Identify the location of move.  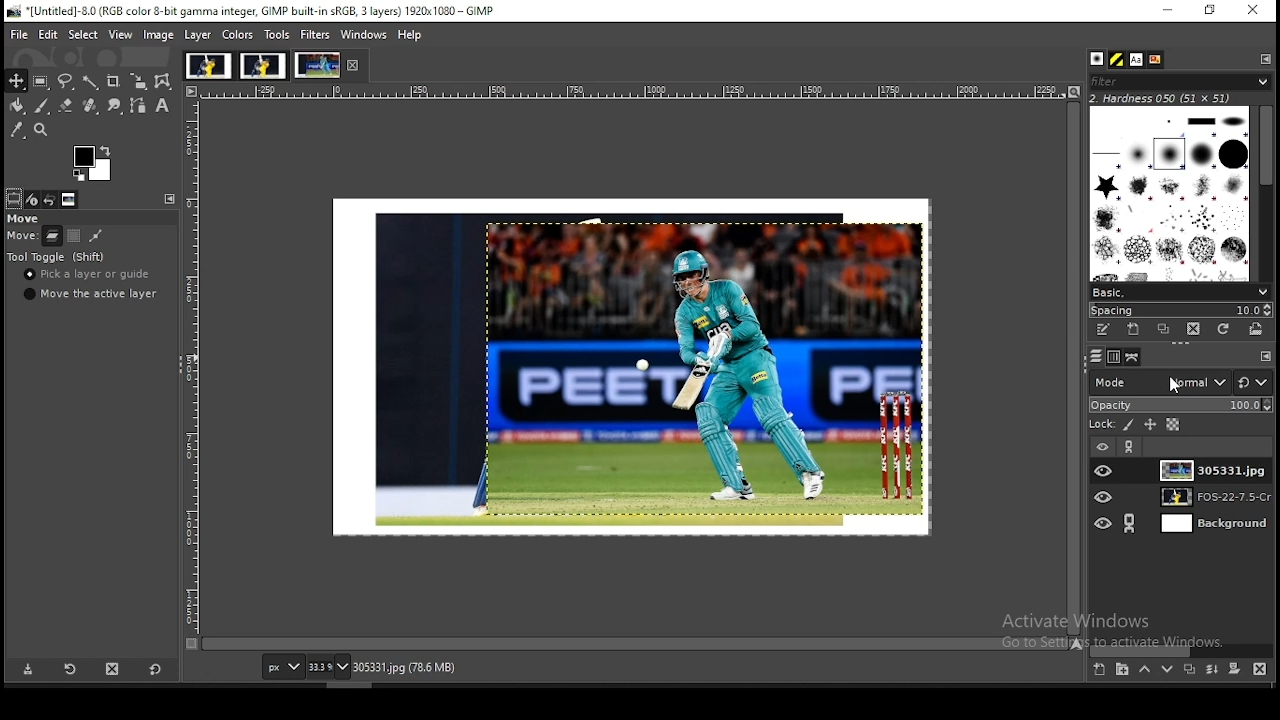
(25, 219).